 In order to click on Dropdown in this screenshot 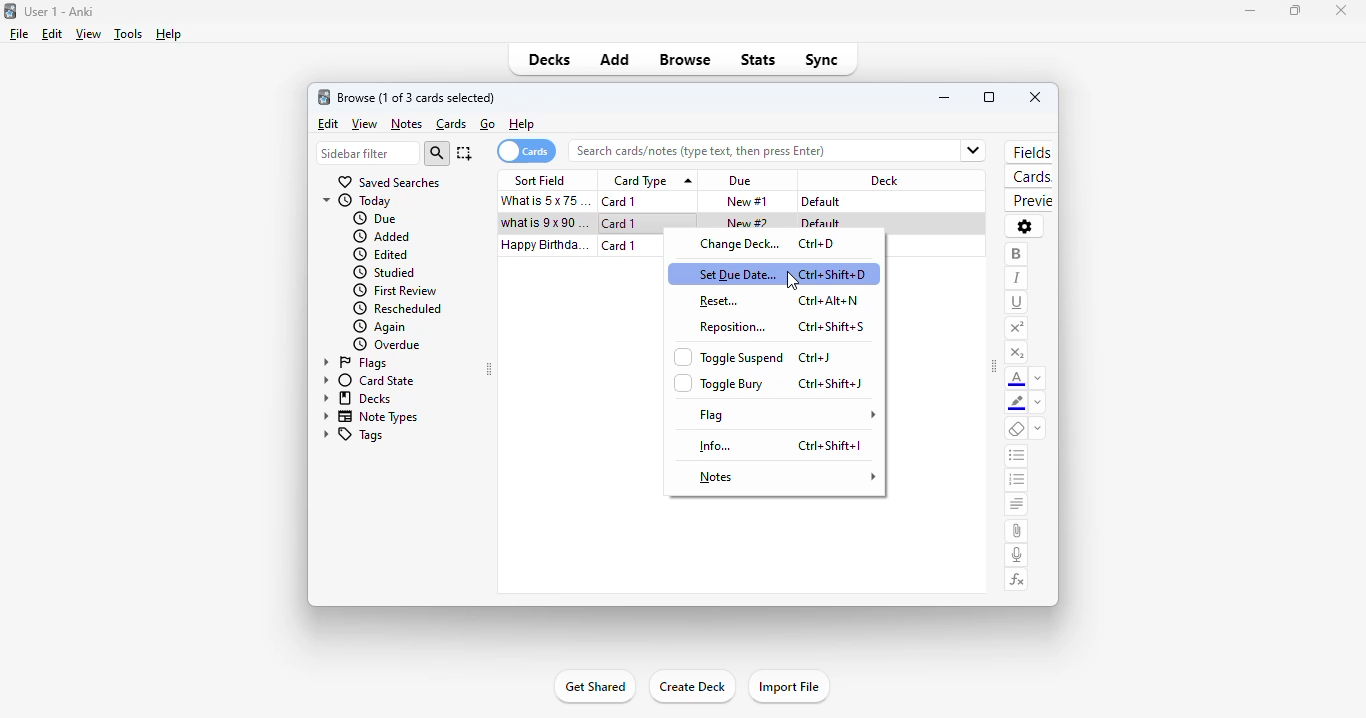, I will do `click(972, 148)`.